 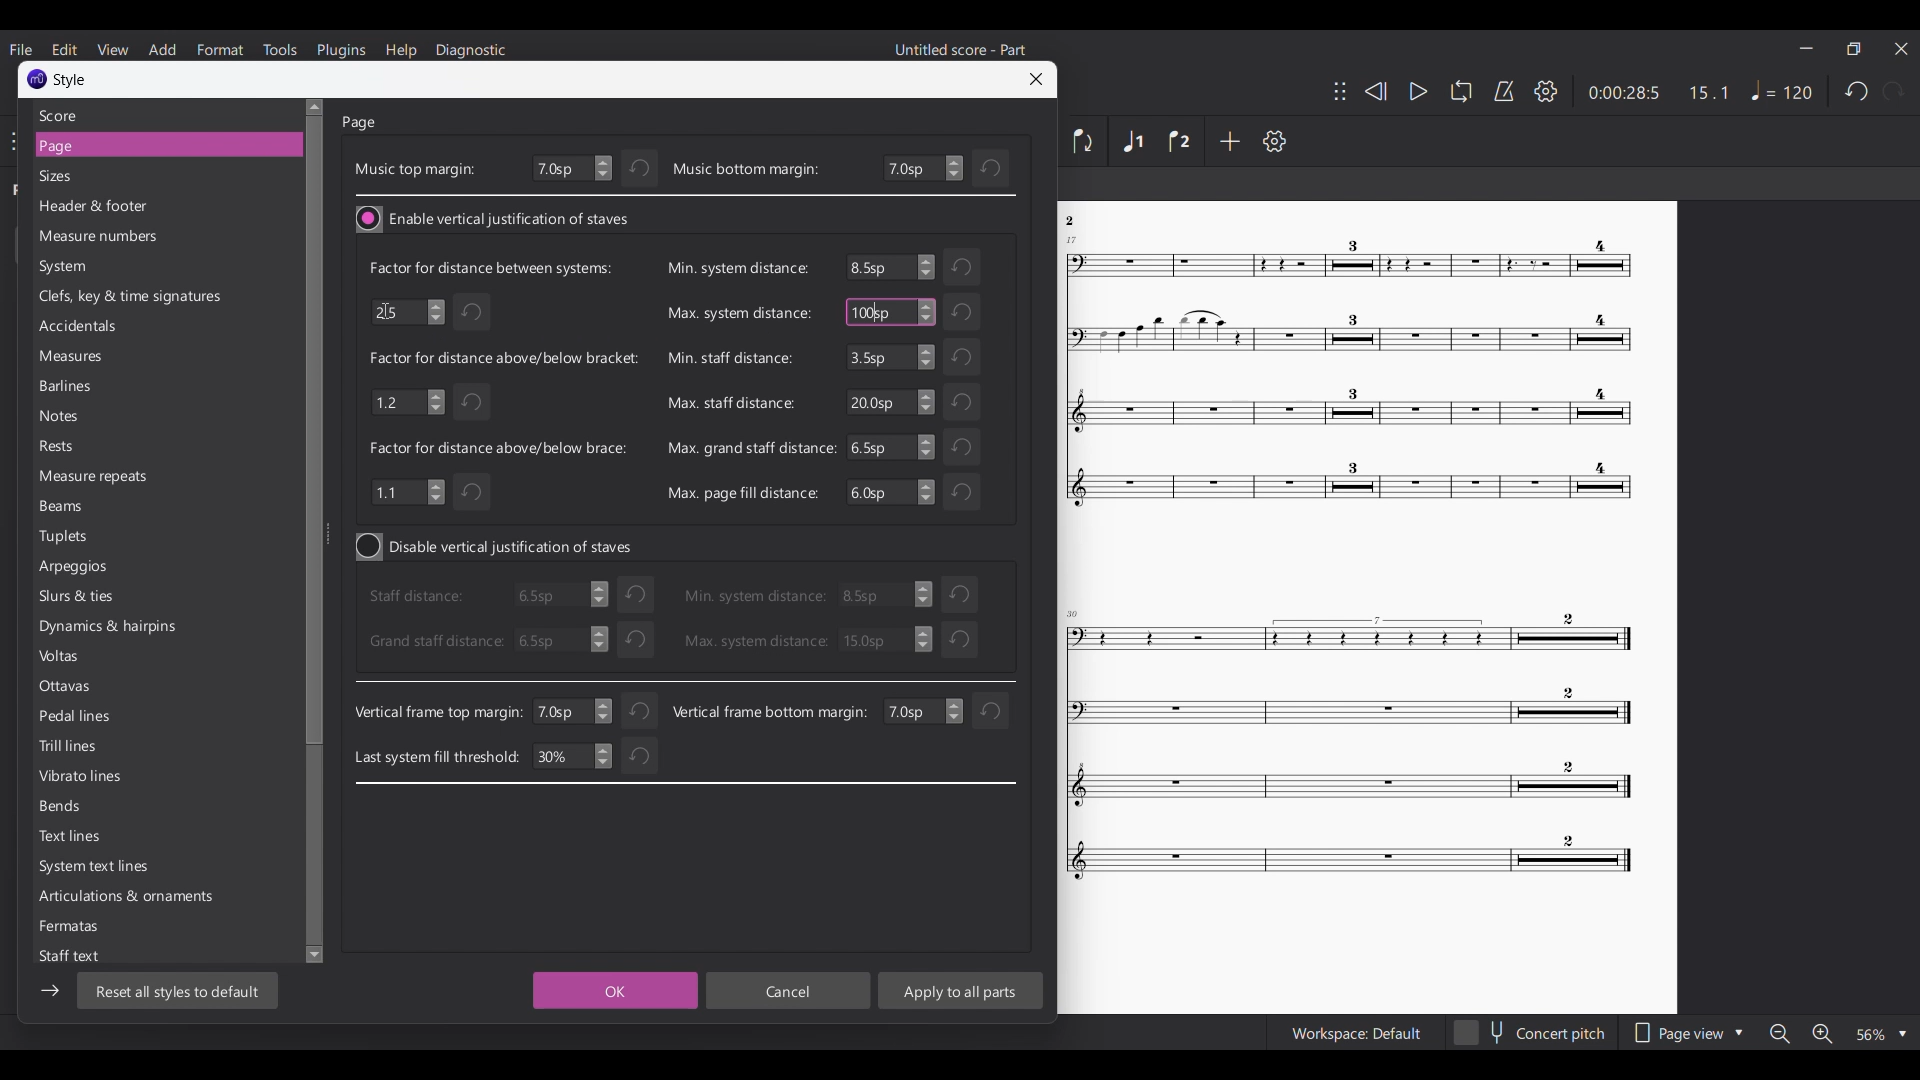 I want to click on Pedal lines, so click(x=105, y=717).